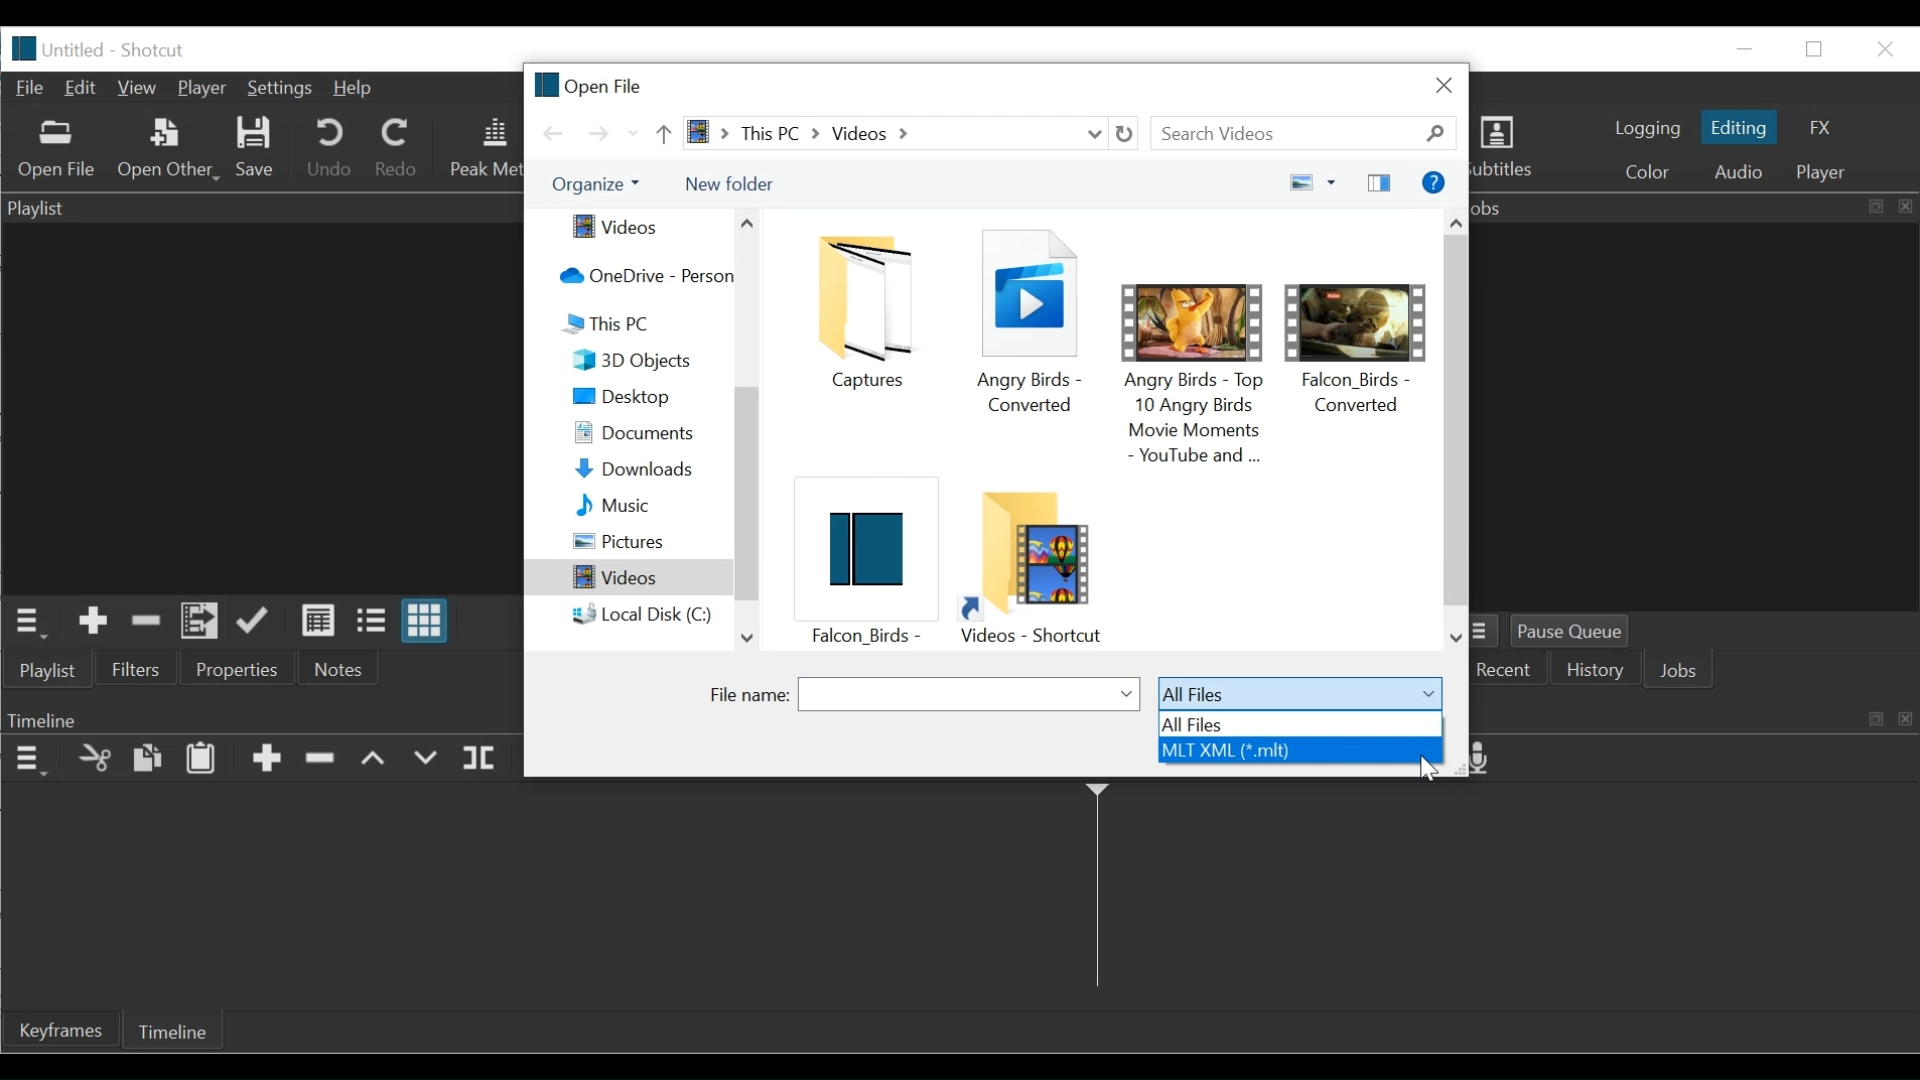  Describe the element at coordinates (878, 133) in the screenshot. I see `> this PC > Videos >` at that location.